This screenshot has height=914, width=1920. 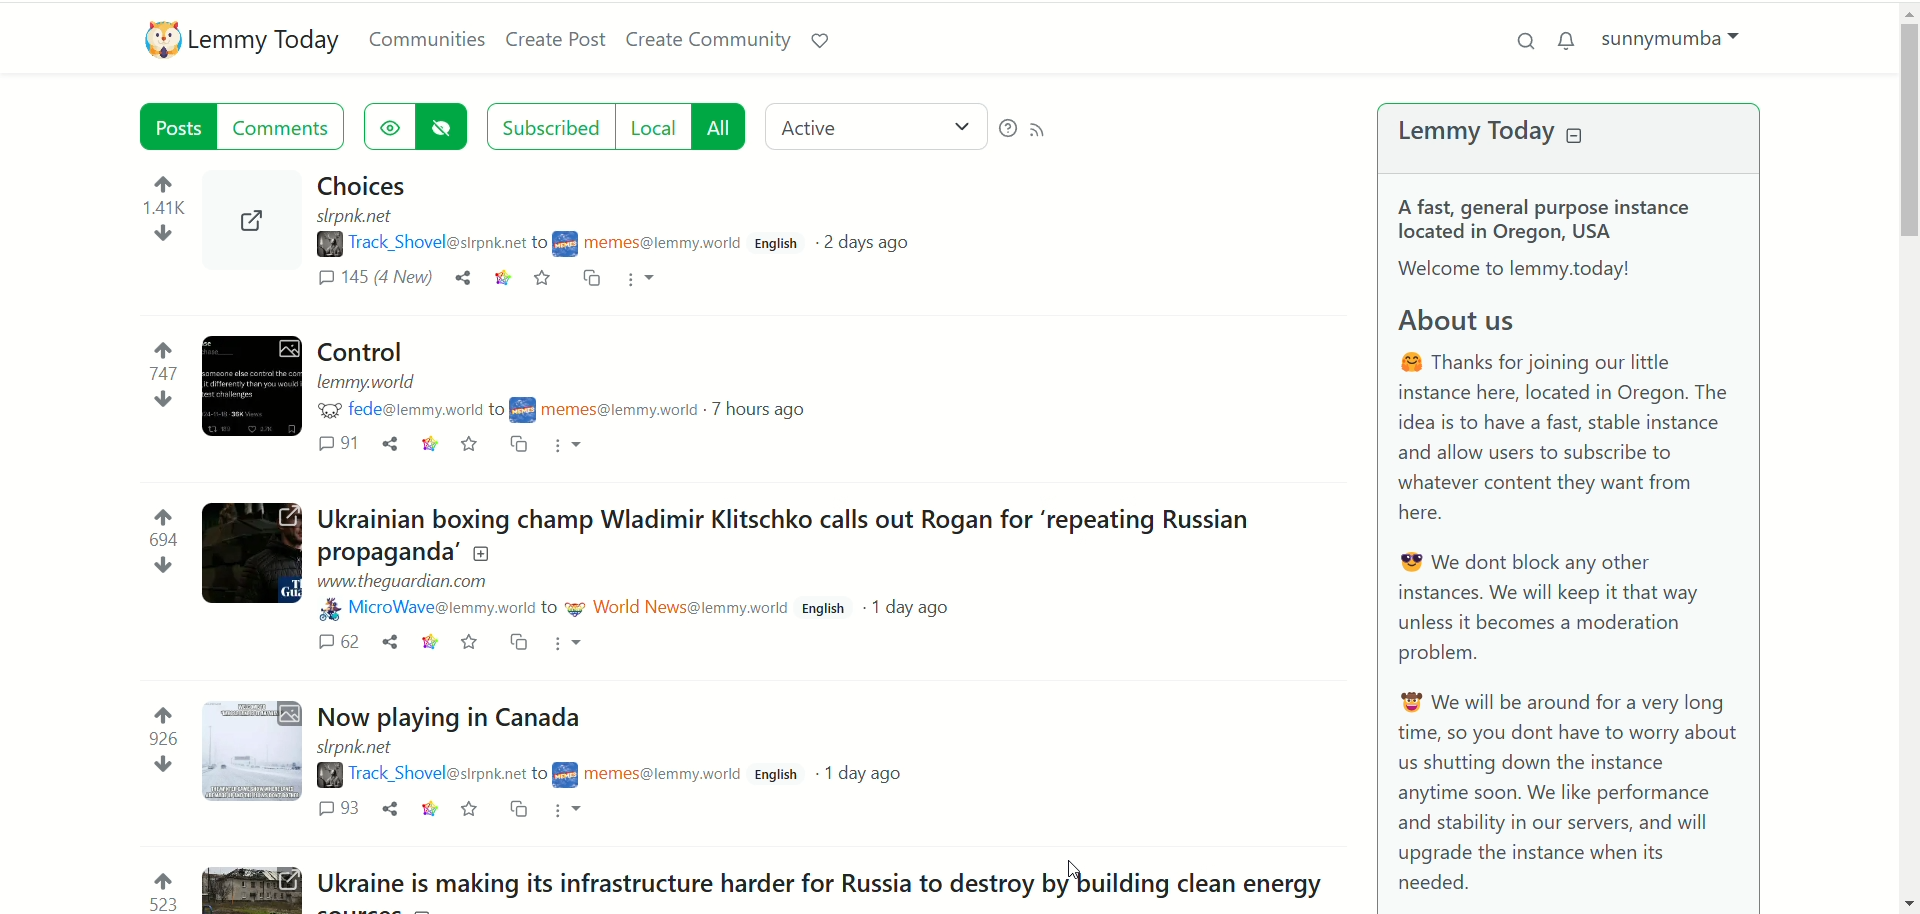 I want to click on more, so click(x=641, y=283).